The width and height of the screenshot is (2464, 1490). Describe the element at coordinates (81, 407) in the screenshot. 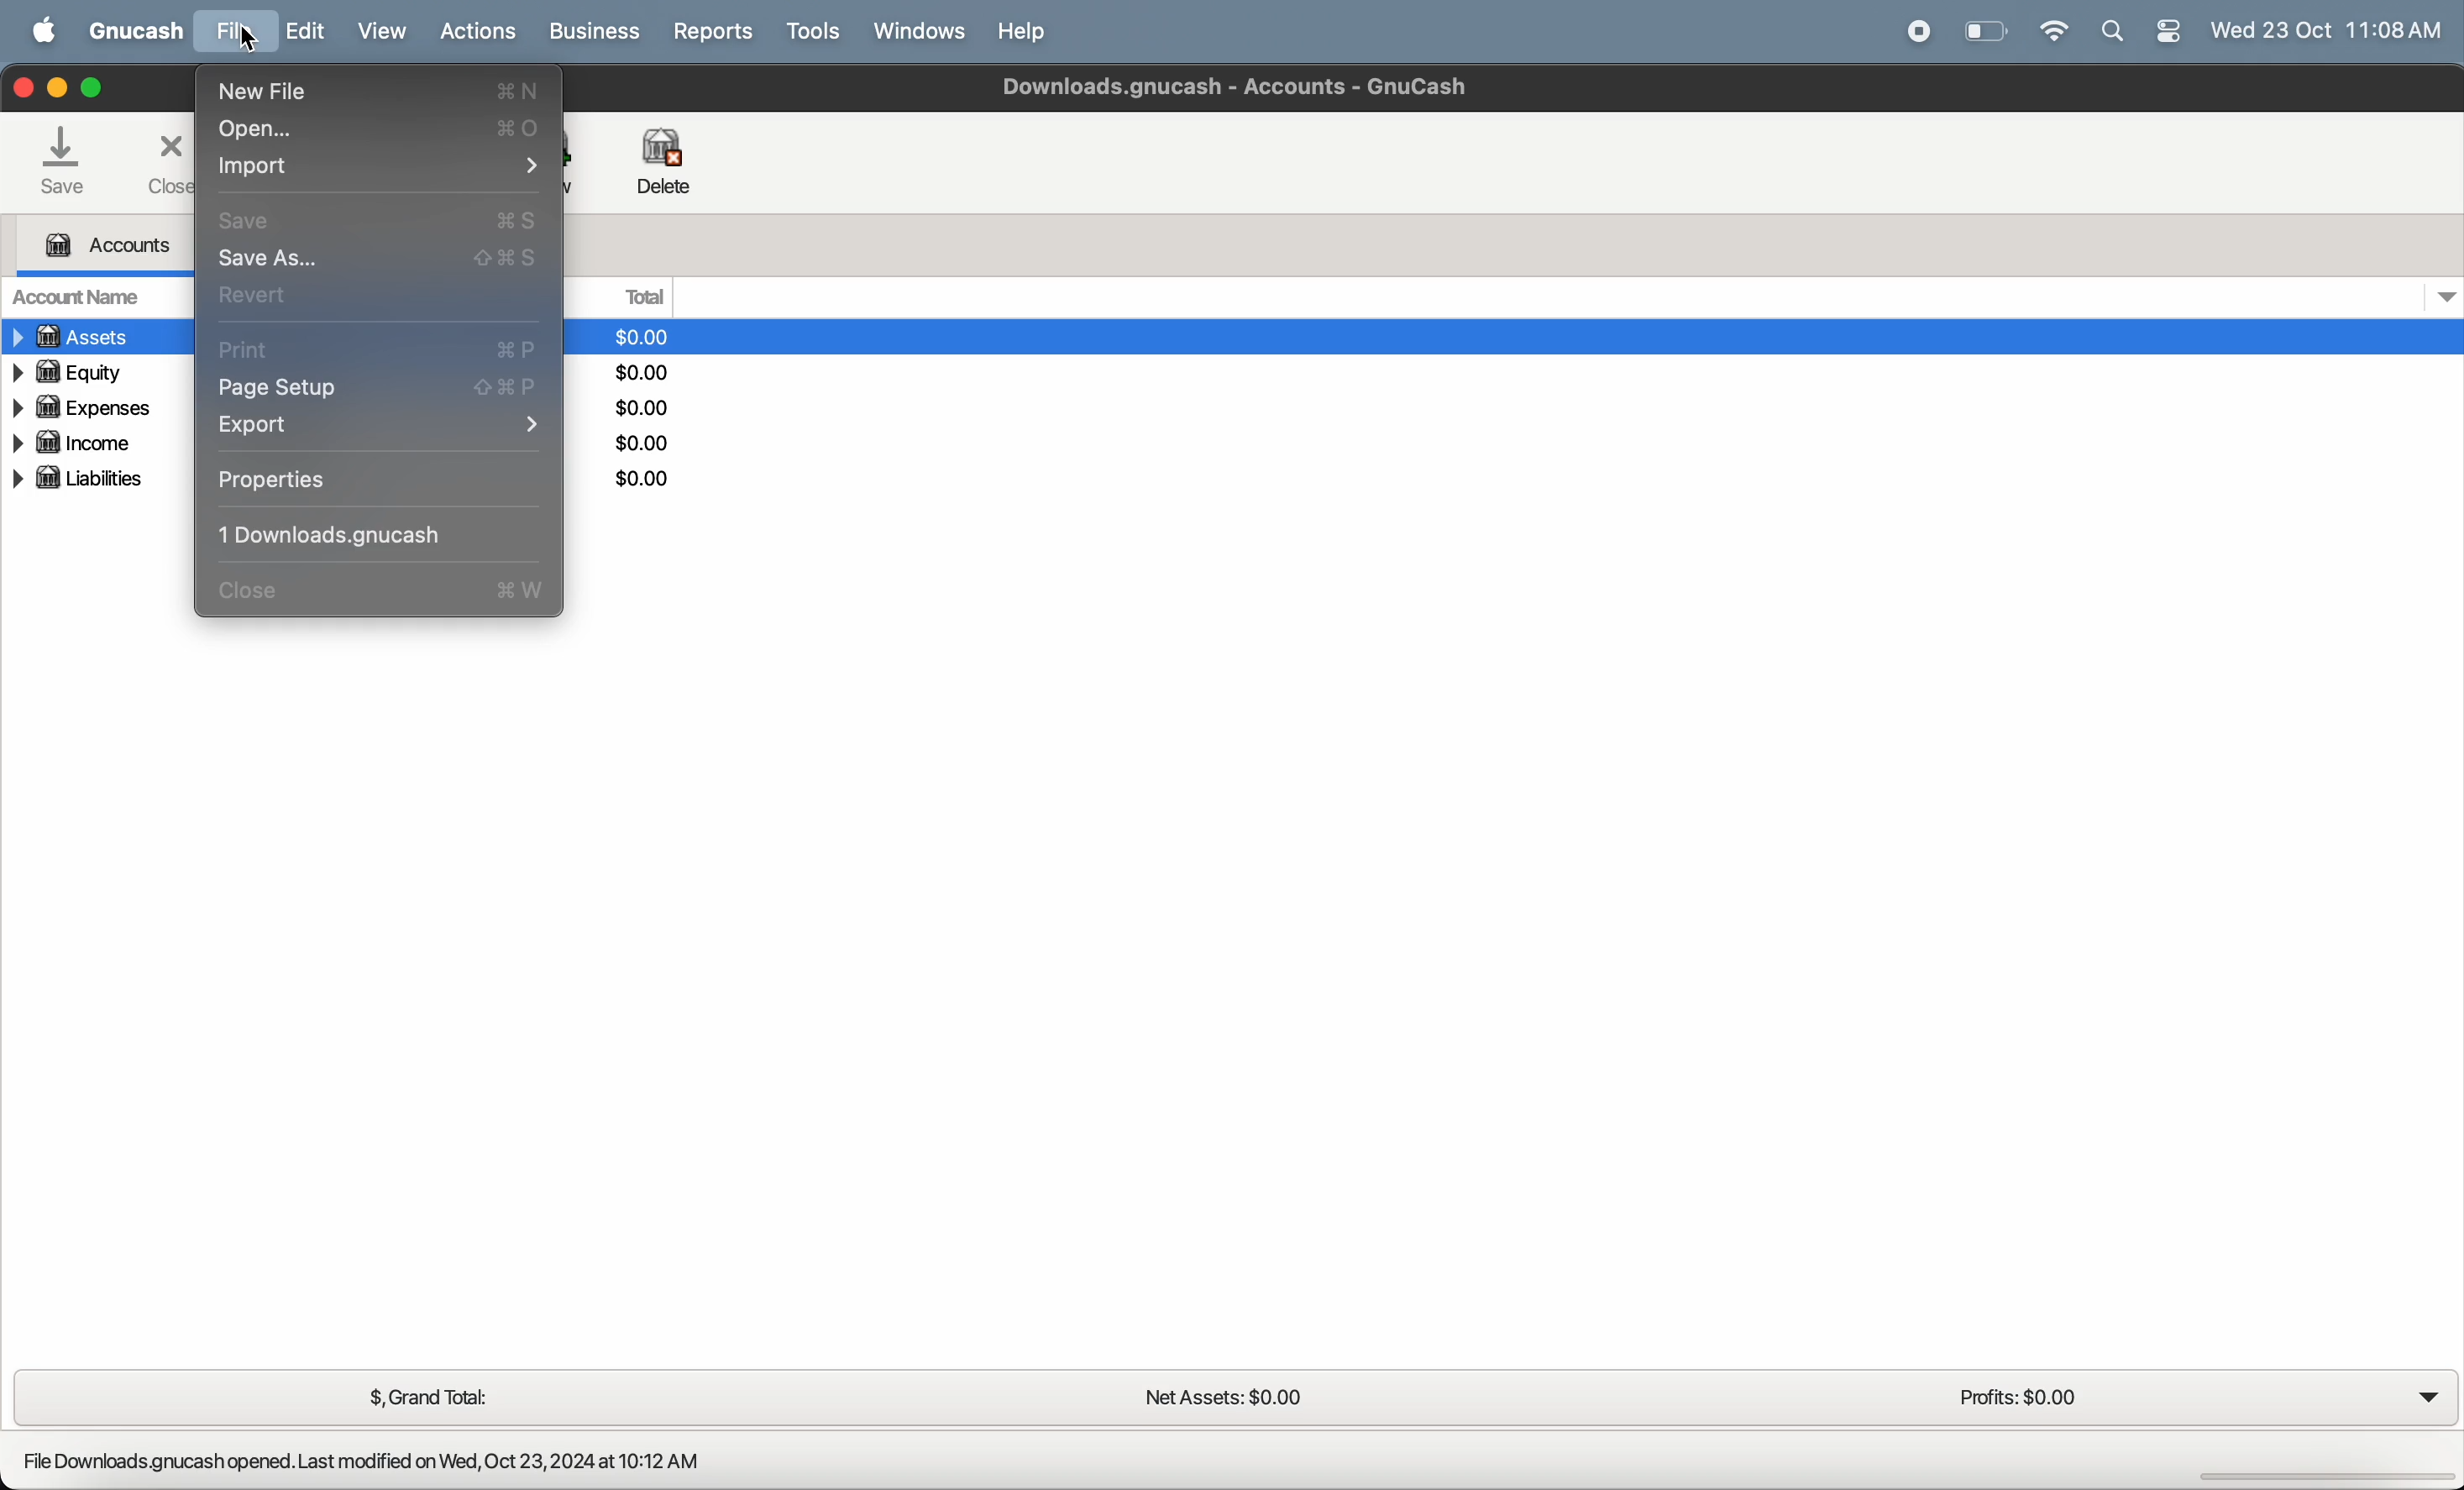

I see `expenses` at that location.